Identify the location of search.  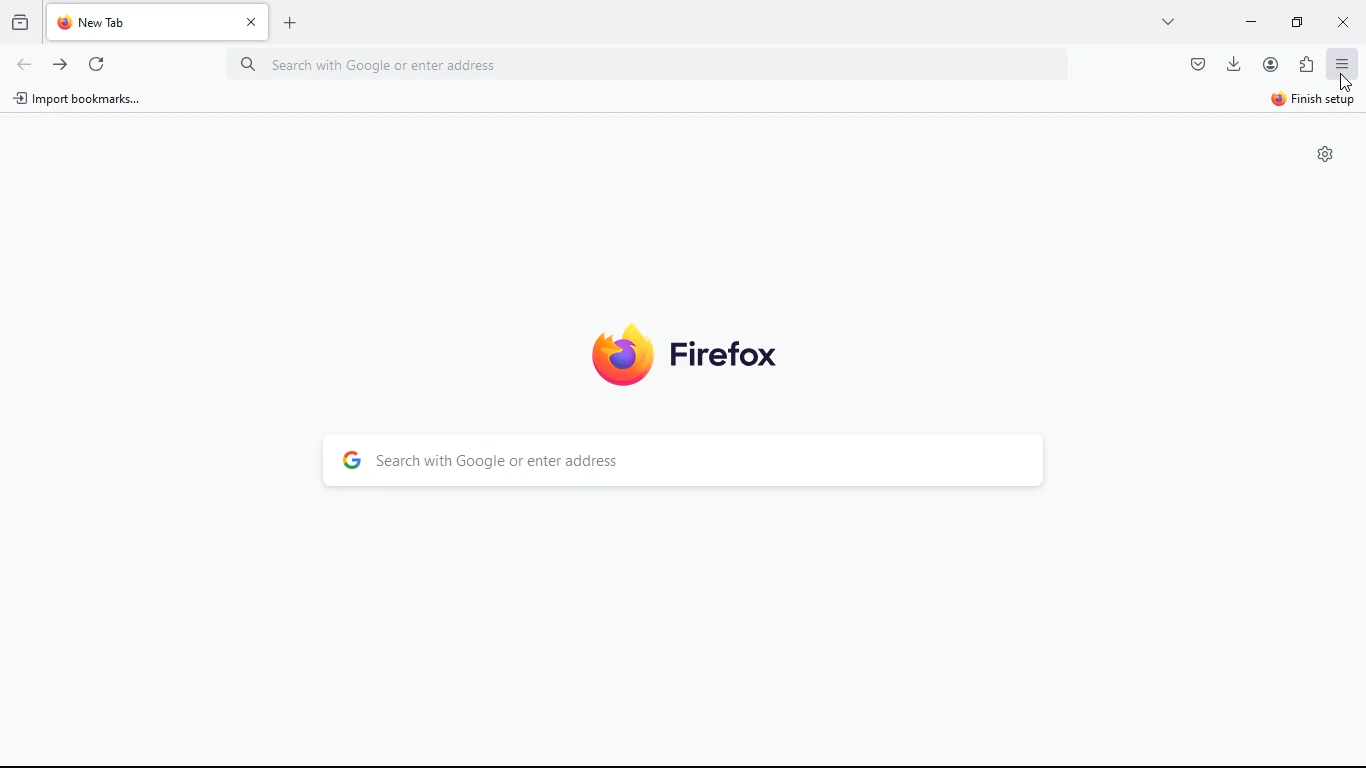
(674, 461).